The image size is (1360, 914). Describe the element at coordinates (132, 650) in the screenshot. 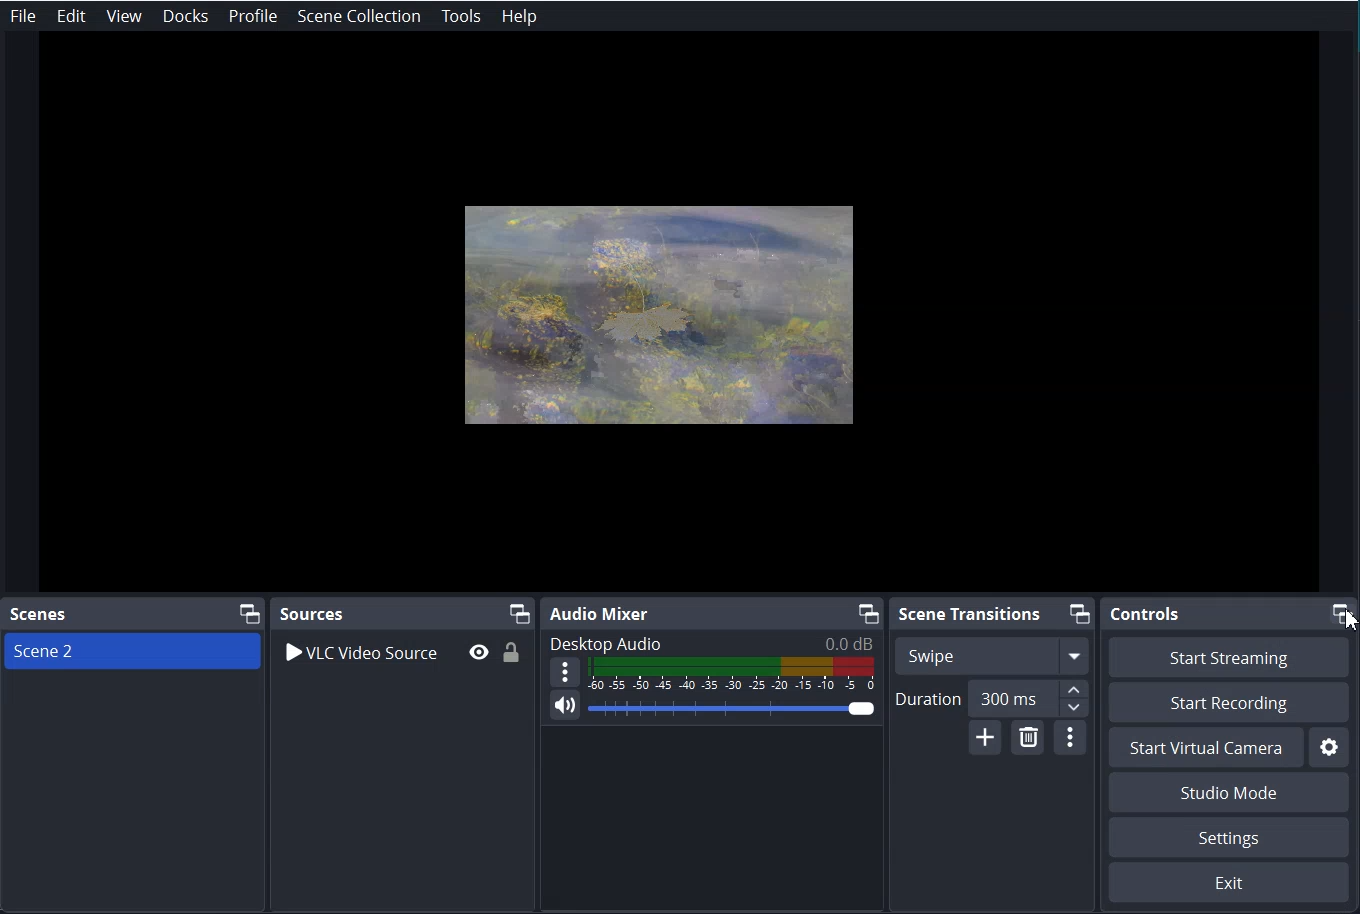

I see `Scene ` at that location.